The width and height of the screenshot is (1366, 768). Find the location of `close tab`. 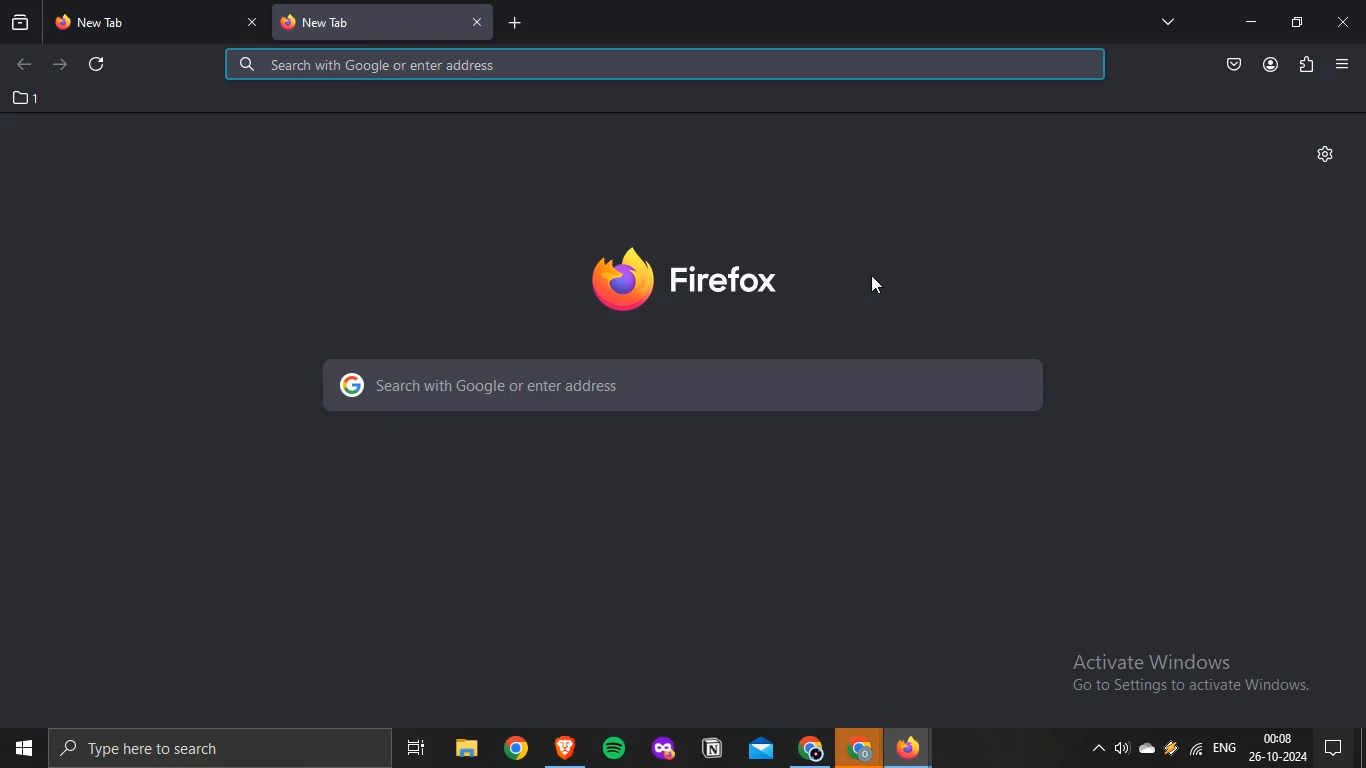

close tab is located at coordinates (255, 23).